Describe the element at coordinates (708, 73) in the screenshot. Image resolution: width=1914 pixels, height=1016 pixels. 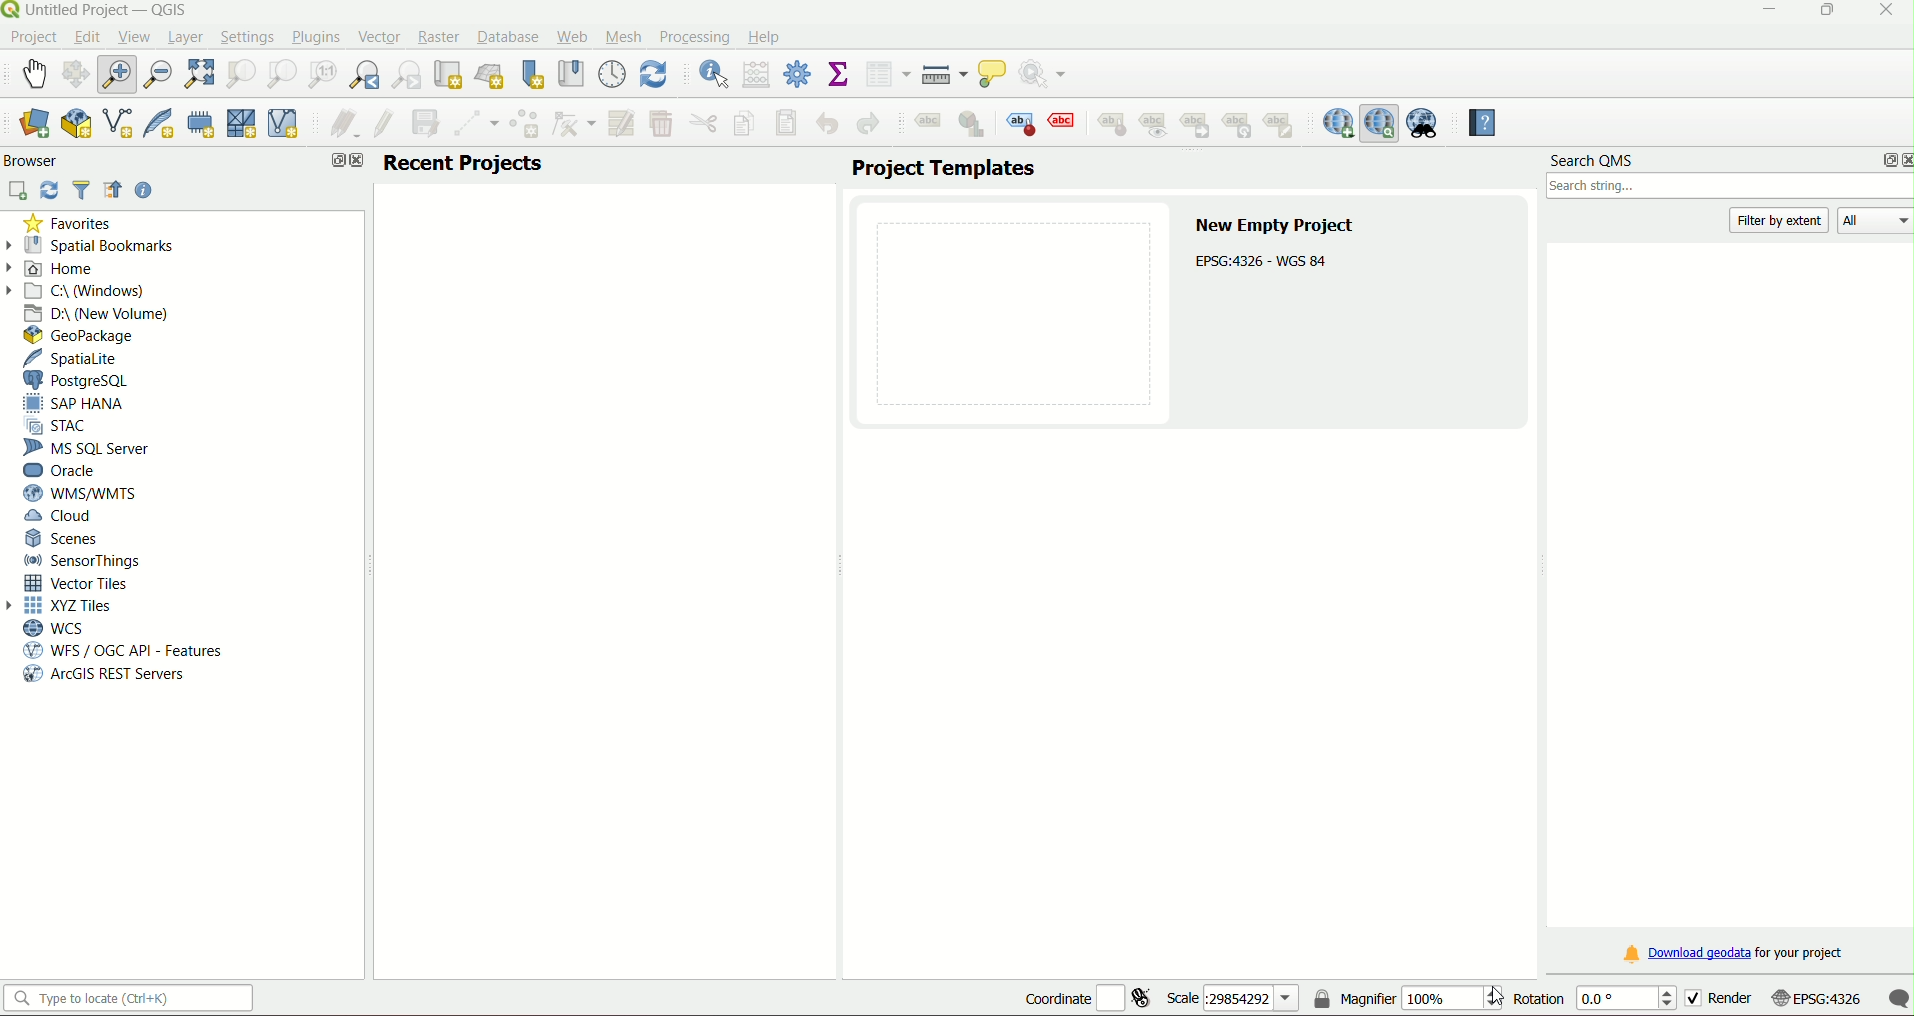
I see `identify features` at that location.